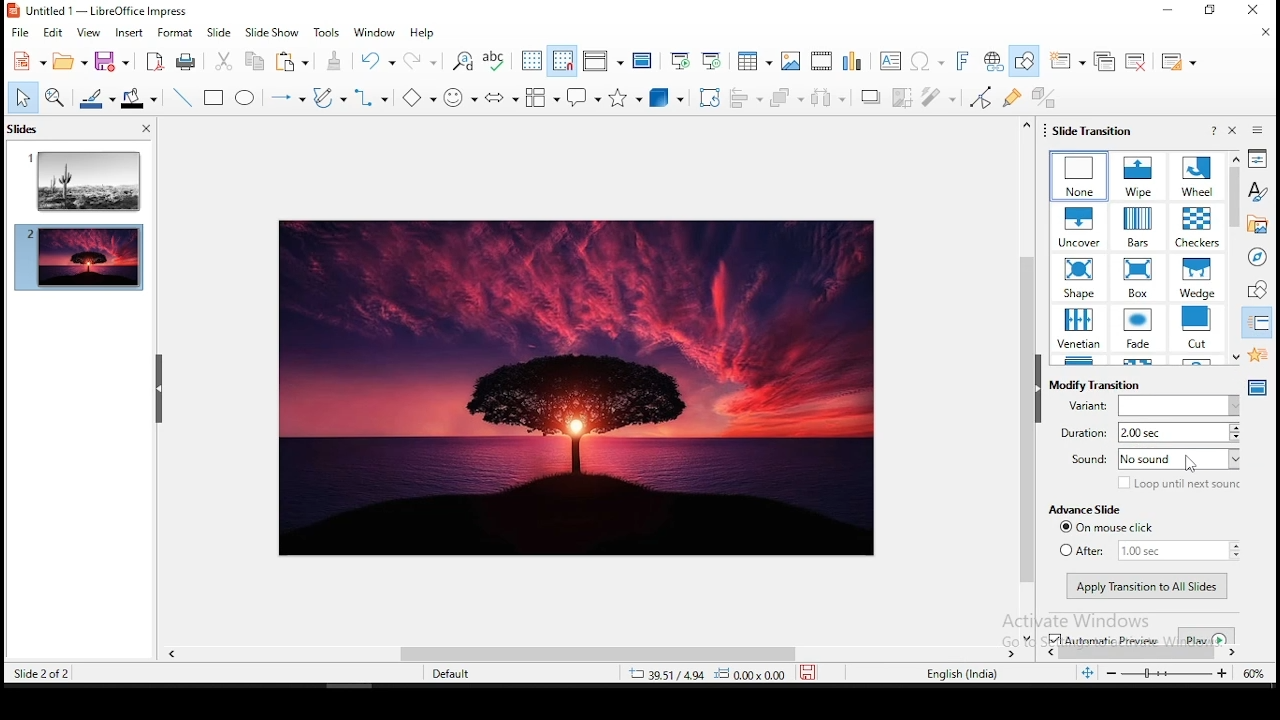 This screenshot has width=1280, height=720. Describe the element at coordinates (926, 63) in the screenshot. I see `special characters` at that location.